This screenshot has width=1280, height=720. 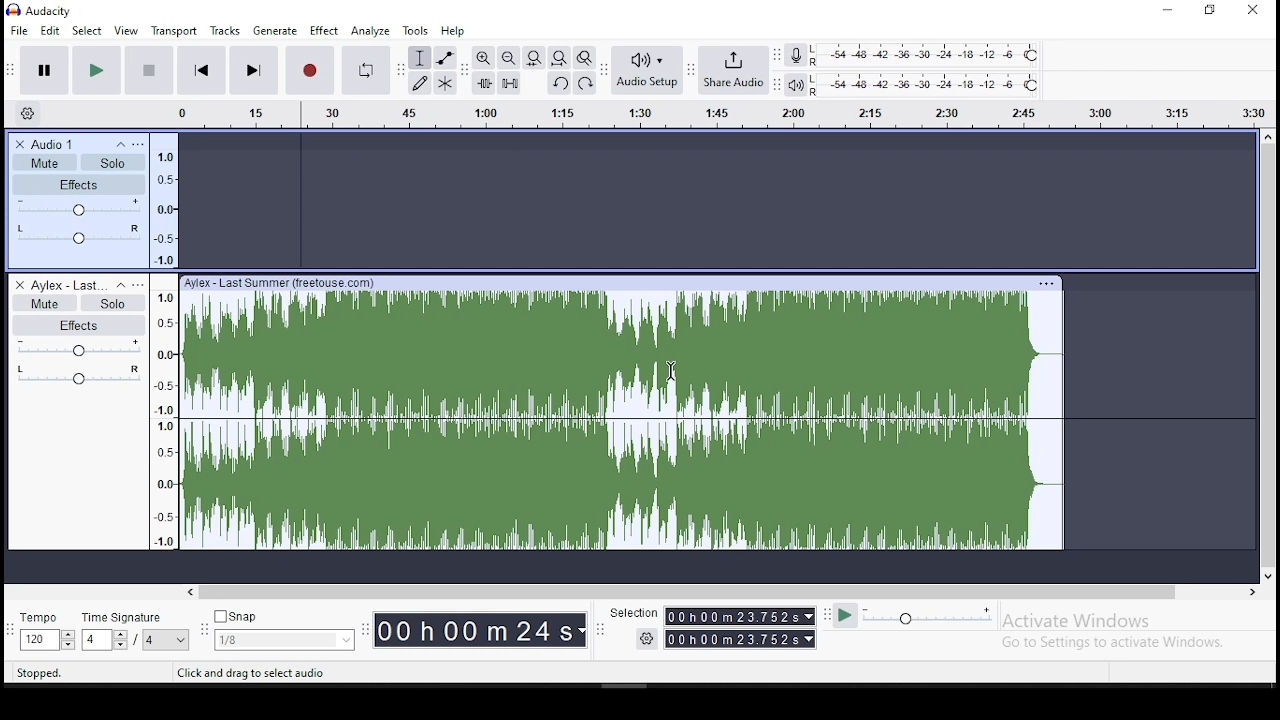 What do you see at coordinates (534, 58) in the screenshot?
I see `fit selection to width` at bounding box center [534, 58].